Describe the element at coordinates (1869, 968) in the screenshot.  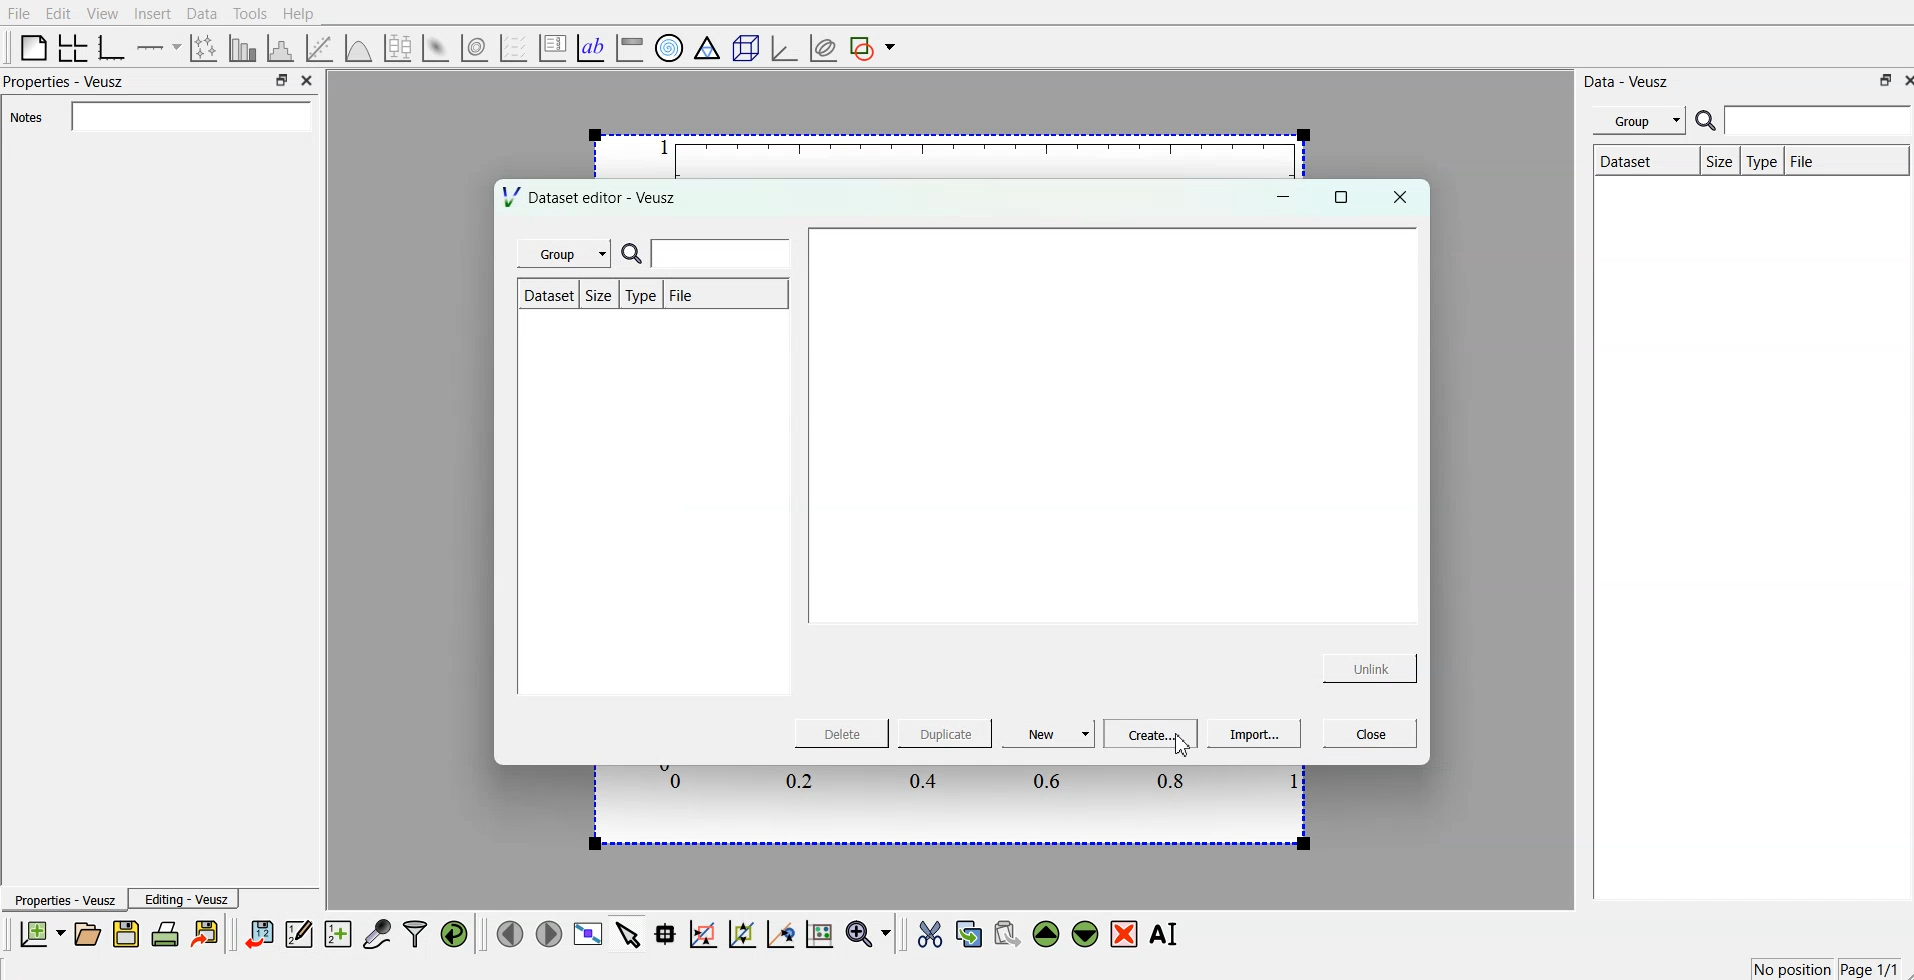
I see `Page 1/1 ` at that location.